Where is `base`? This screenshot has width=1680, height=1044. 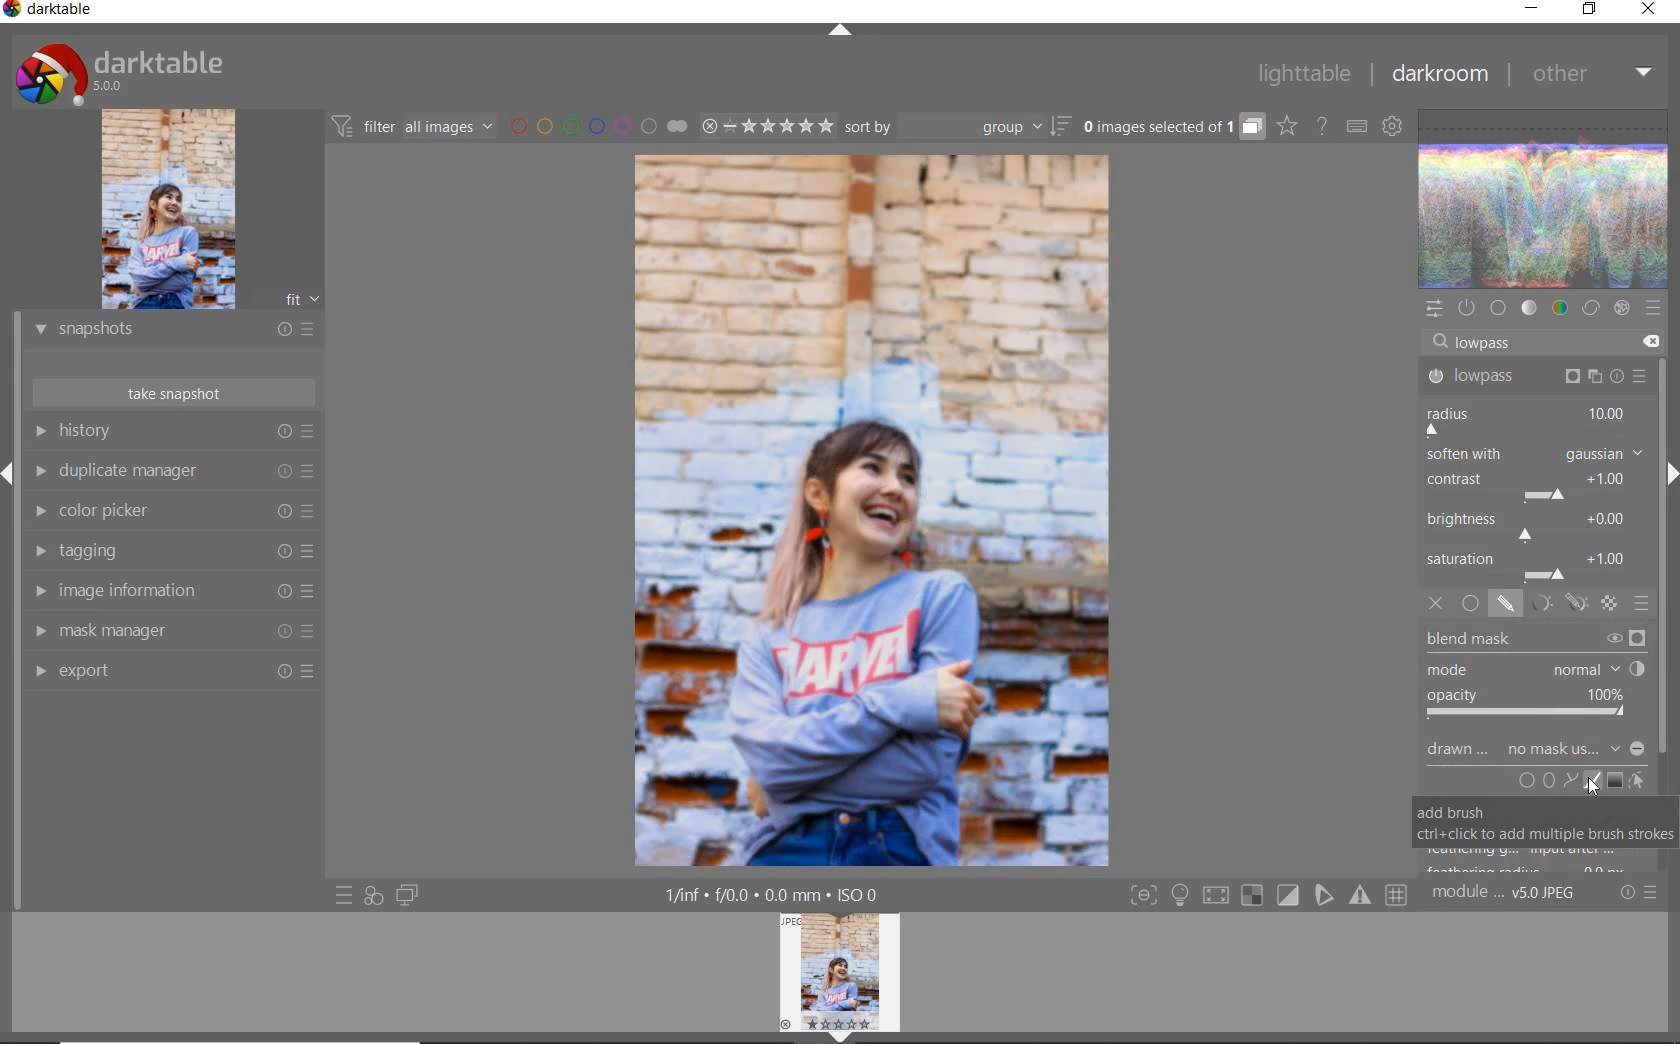 base is located at coordinates (1498, 308).